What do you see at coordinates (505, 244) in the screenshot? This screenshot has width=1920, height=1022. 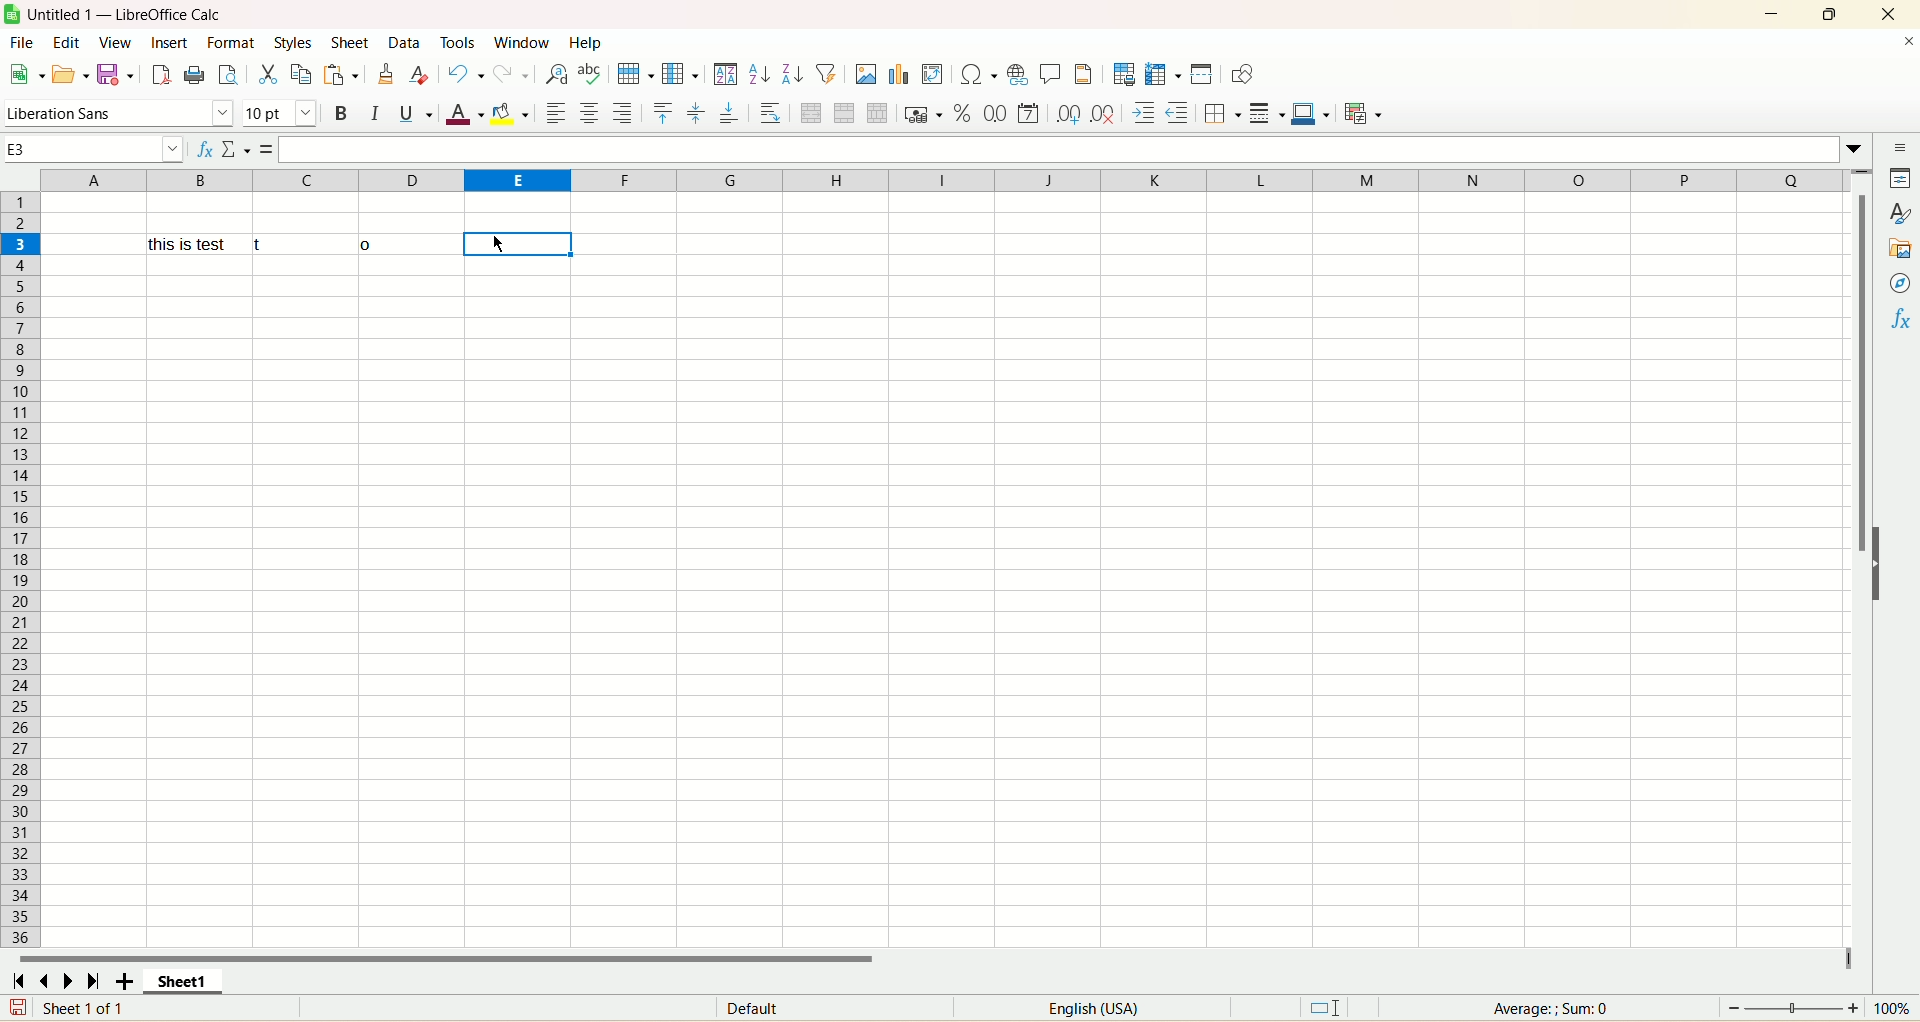 I see `Cursor` at bounding box center [505, 244].